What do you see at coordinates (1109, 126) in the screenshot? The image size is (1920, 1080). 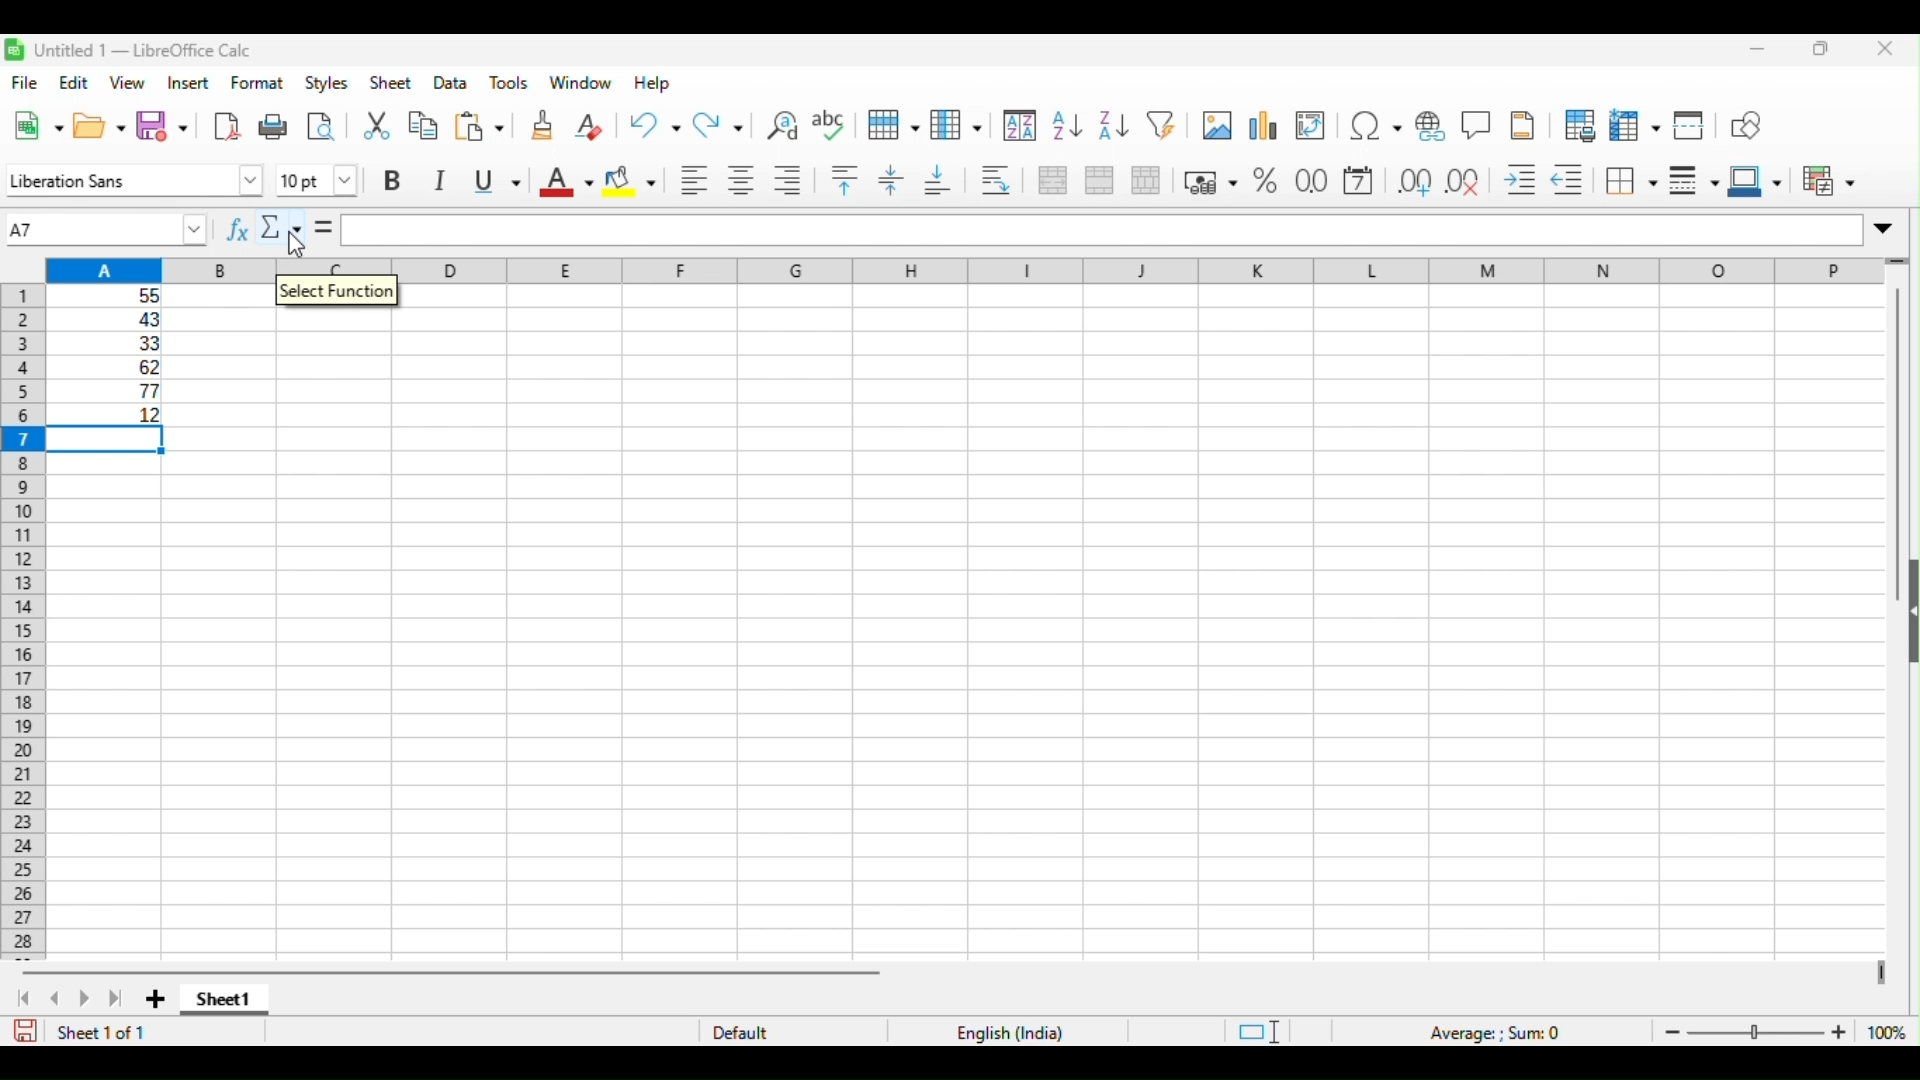 I see `sort descending` at bounding box center [1109, 126].